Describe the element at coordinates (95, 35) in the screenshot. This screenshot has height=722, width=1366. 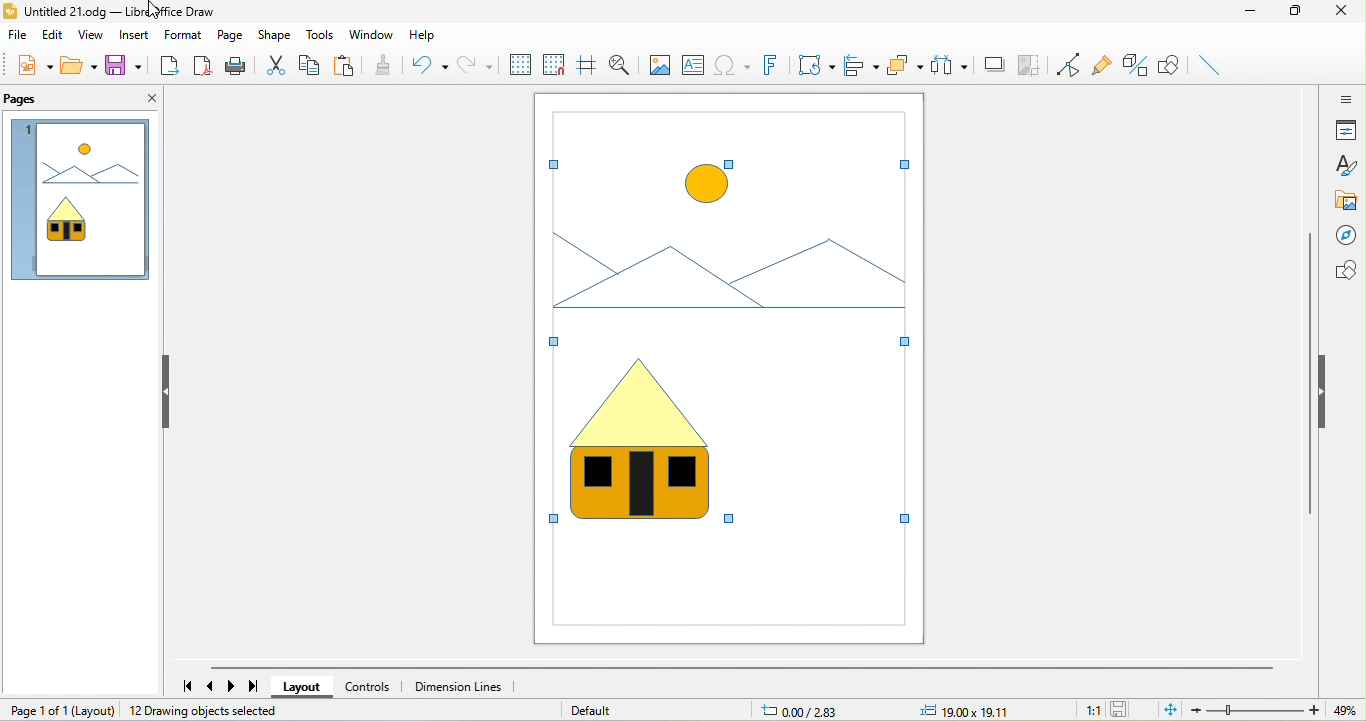
I see `view` at that location.